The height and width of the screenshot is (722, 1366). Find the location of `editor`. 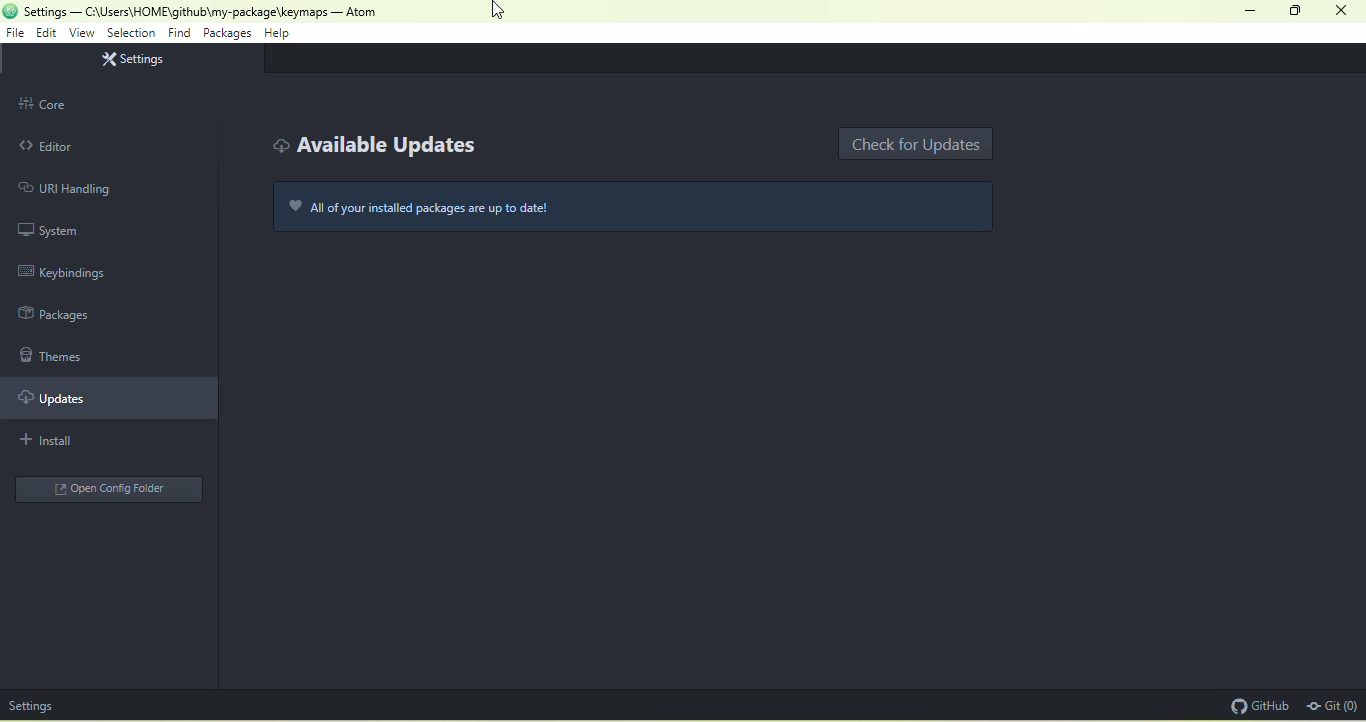

editor is located at coordinates (96, 145).